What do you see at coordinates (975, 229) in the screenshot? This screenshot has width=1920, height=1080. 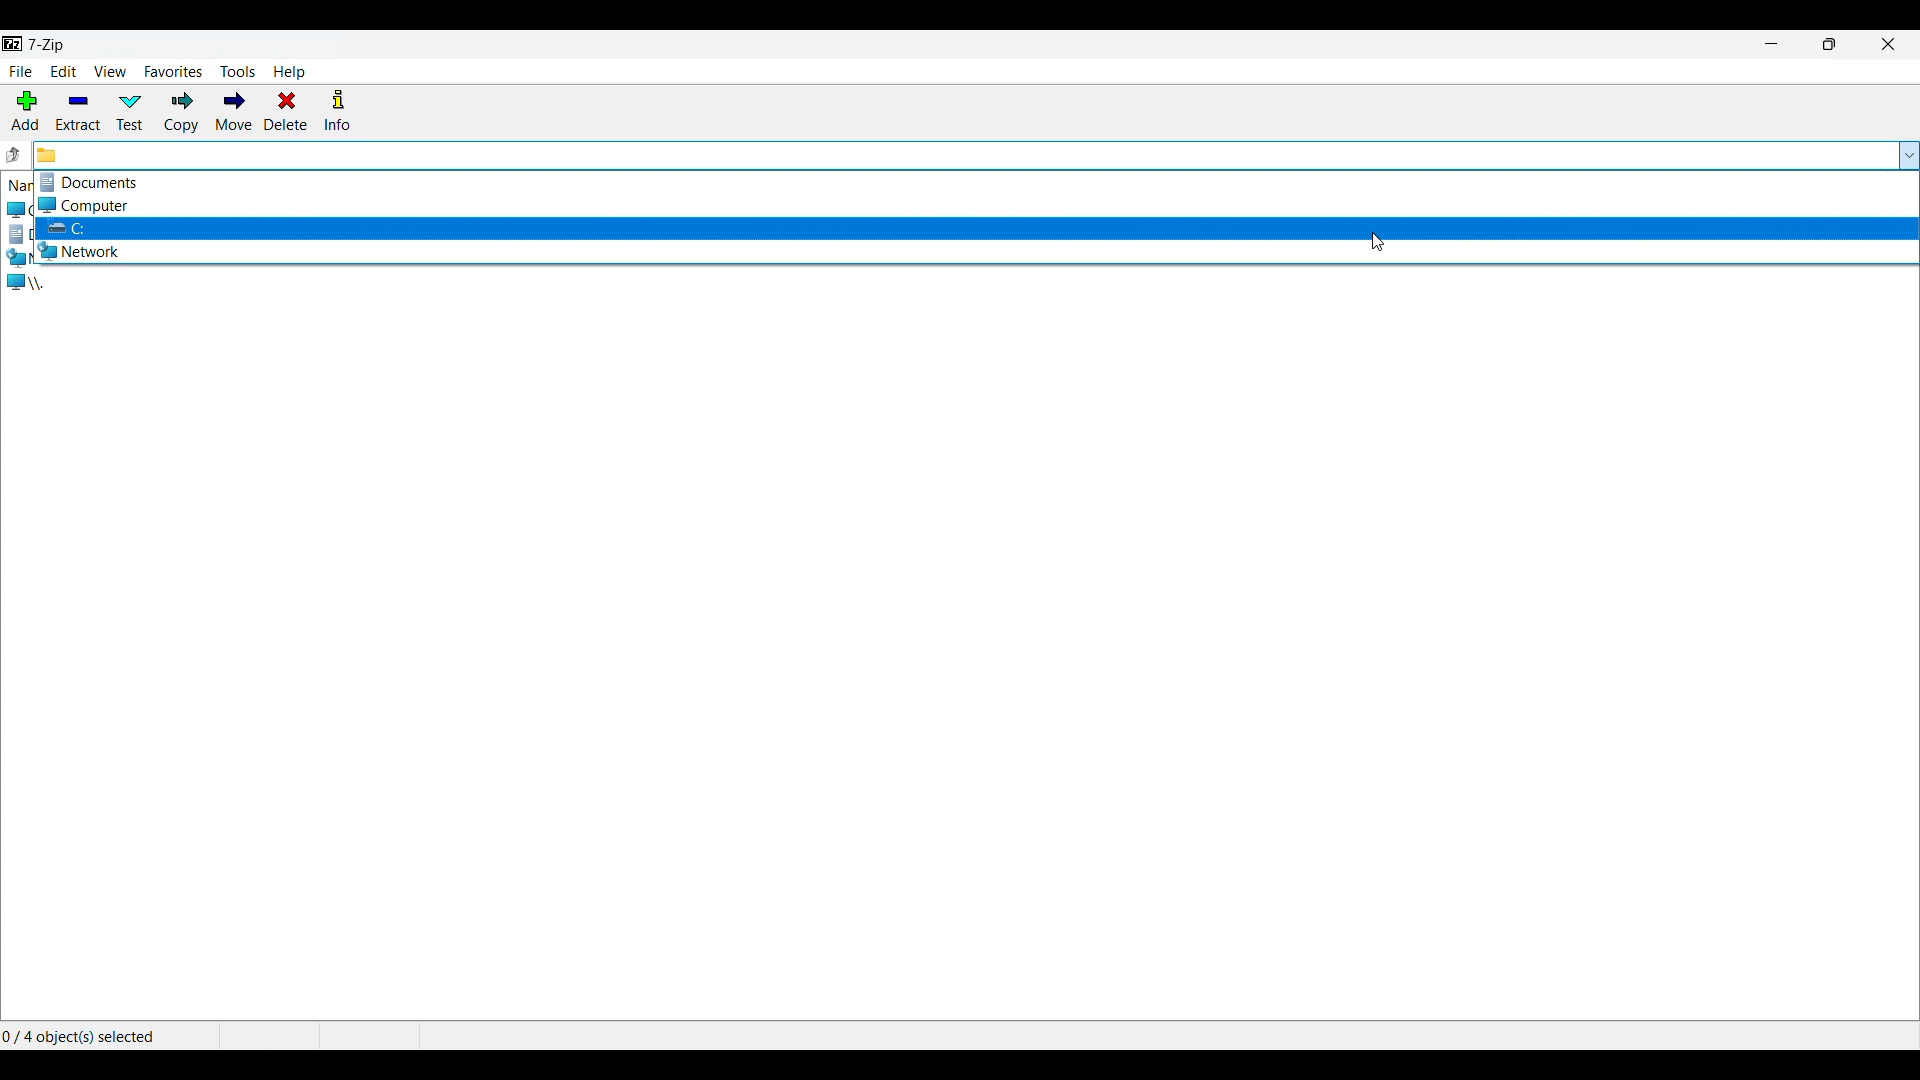 I see `C drive/directory, highlighted by cursor` at bounding box center [975, 229].